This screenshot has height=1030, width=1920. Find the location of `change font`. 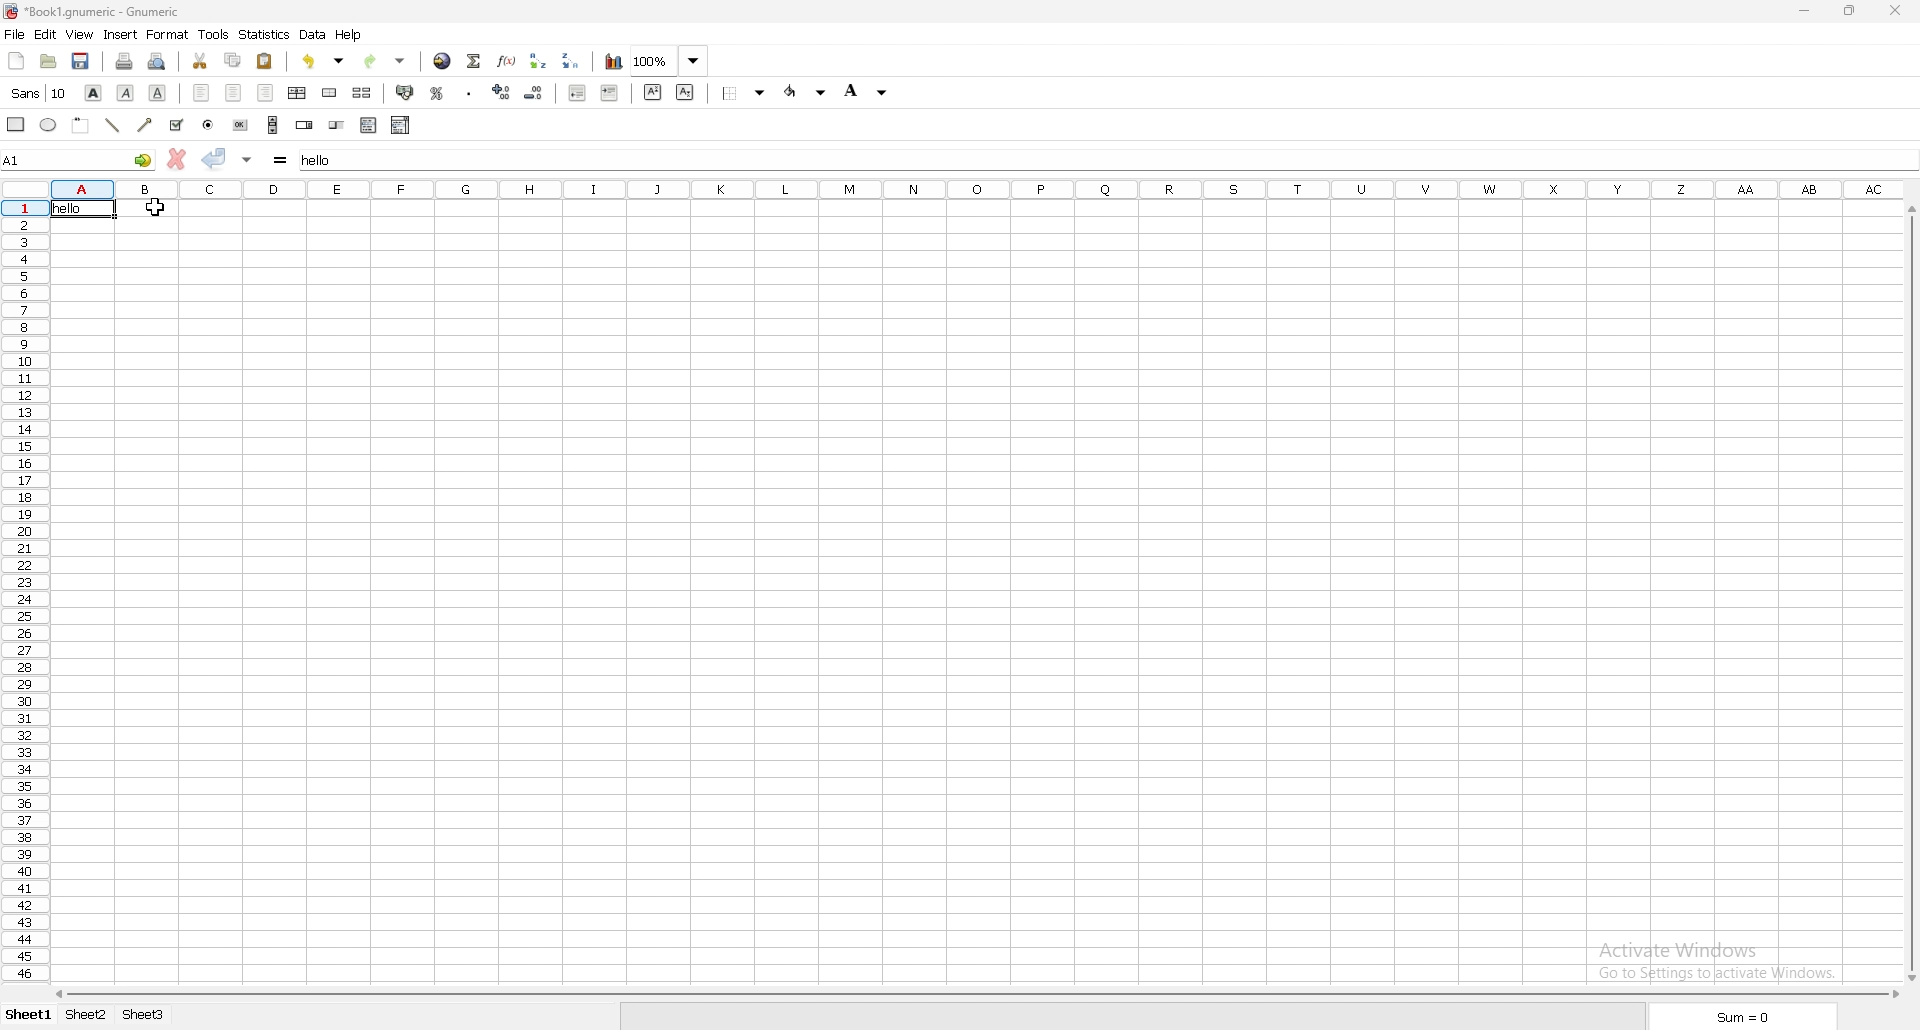

change font is located at coordinates (38, 93).